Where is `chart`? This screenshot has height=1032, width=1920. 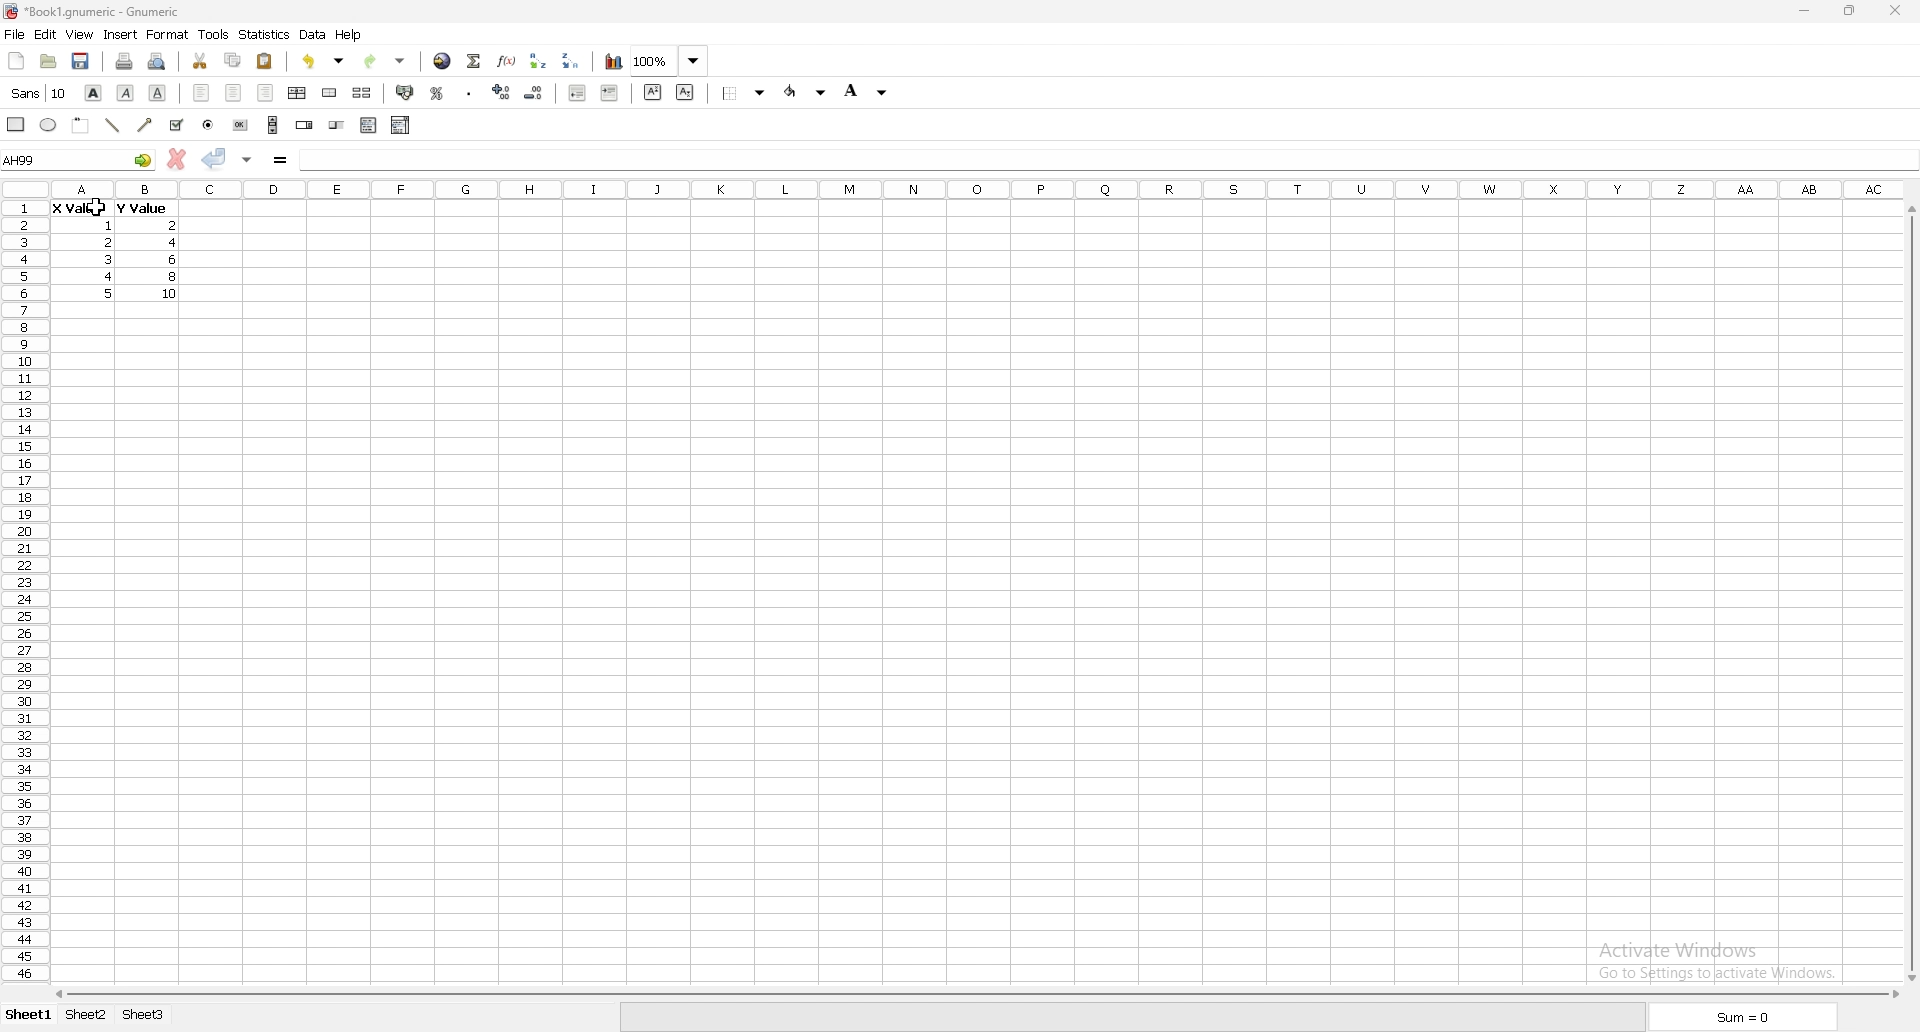 chart is located at coordinates (614, 61).